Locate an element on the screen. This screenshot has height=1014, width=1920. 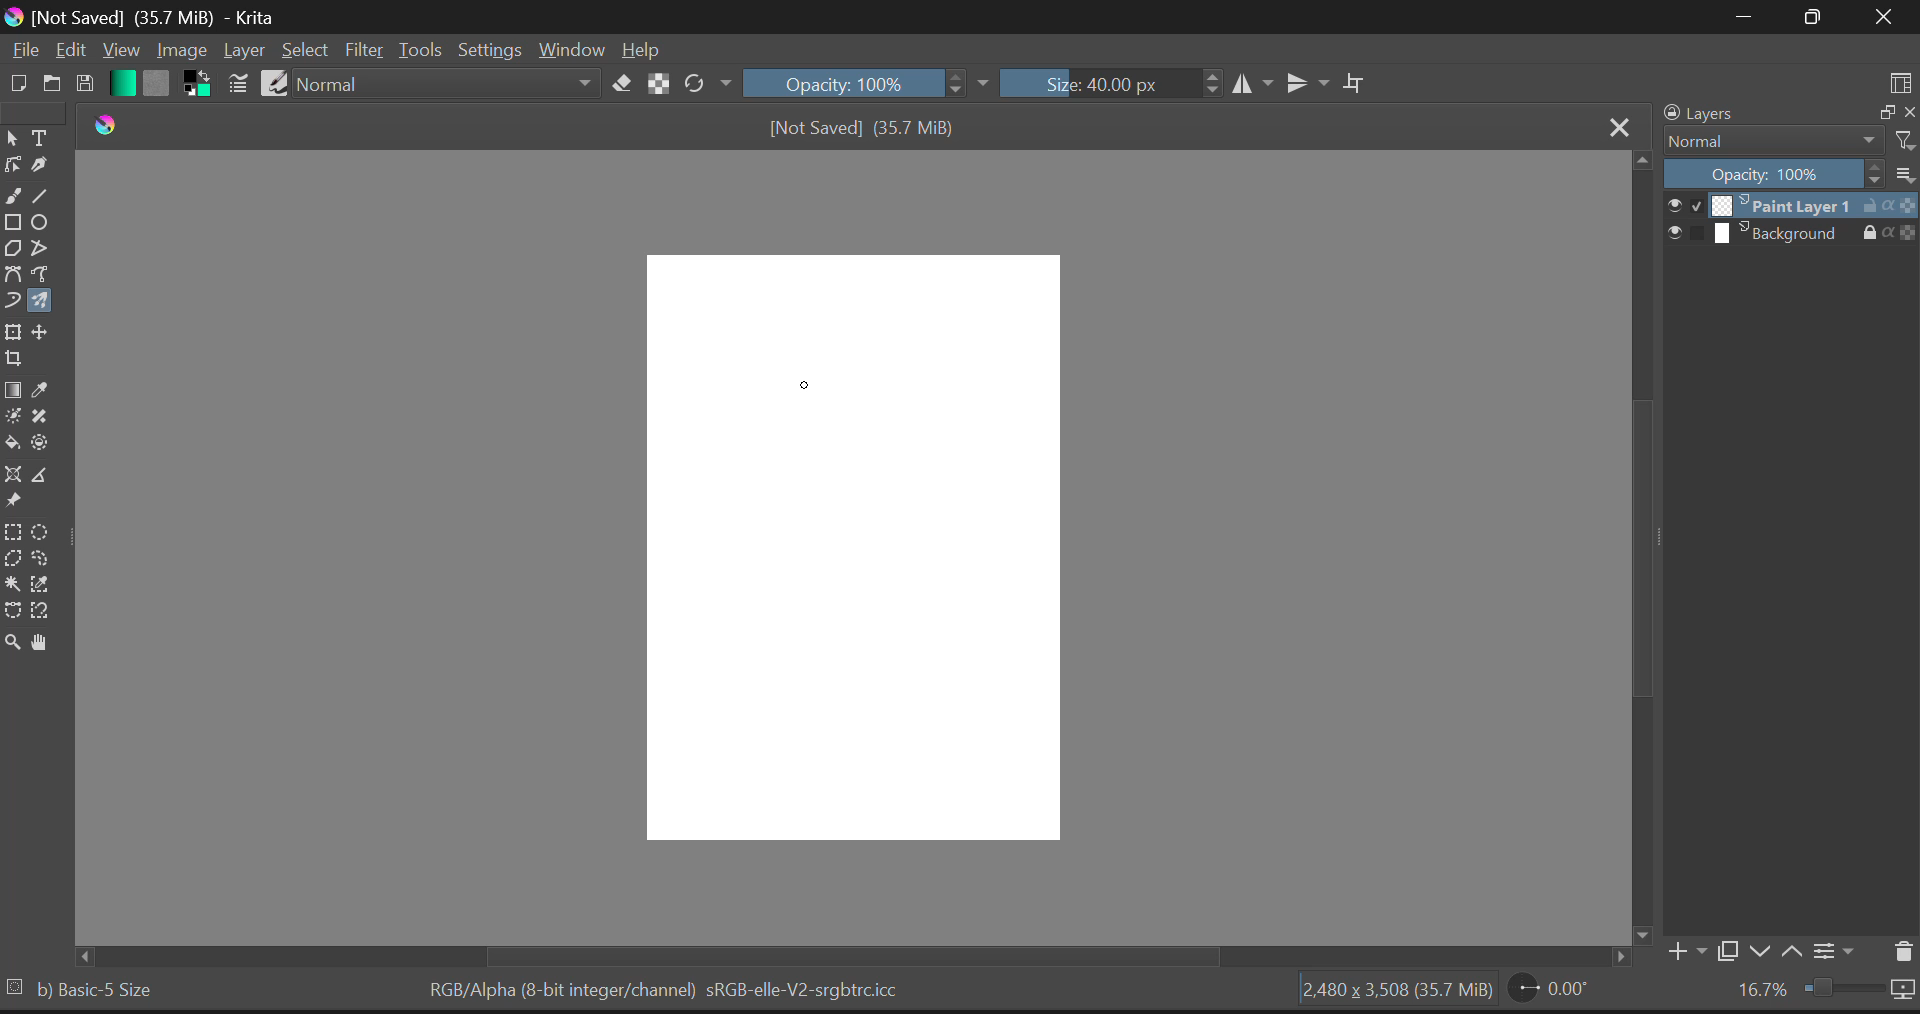
Delete Layers is located at coordinates (1901, 949).